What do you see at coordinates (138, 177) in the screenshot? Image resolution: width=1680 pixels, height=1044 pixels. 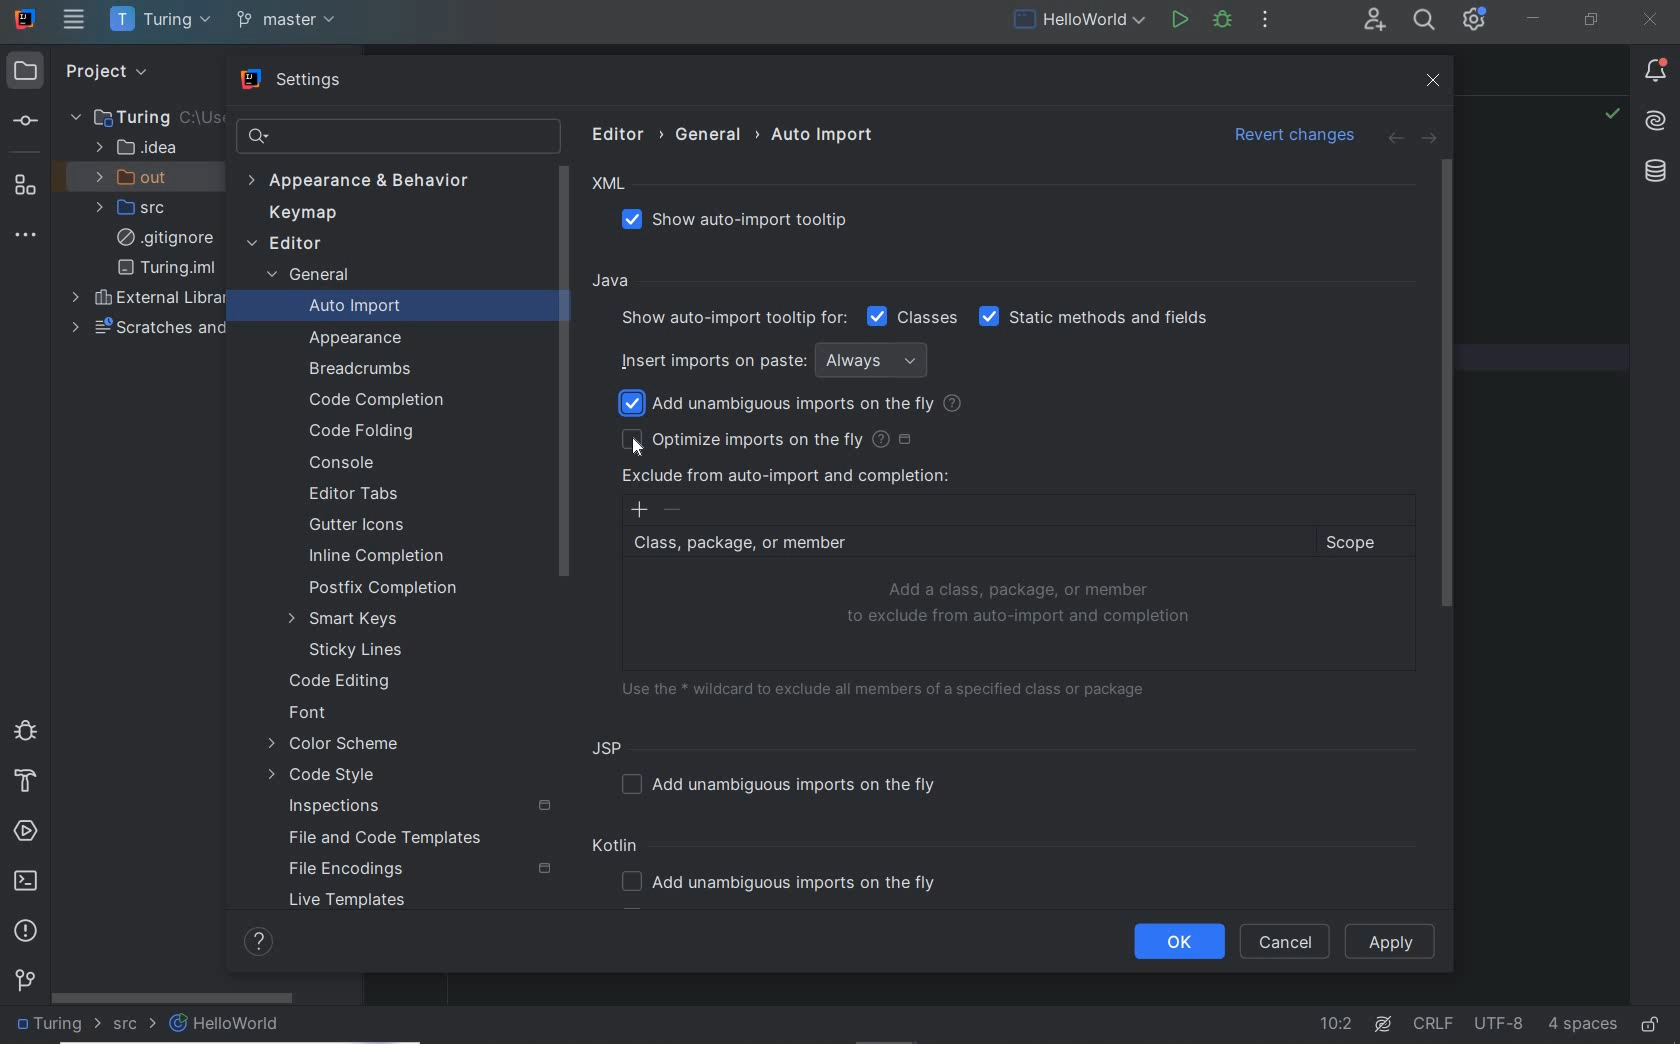 I see `out` at bounding box center [138, 177].